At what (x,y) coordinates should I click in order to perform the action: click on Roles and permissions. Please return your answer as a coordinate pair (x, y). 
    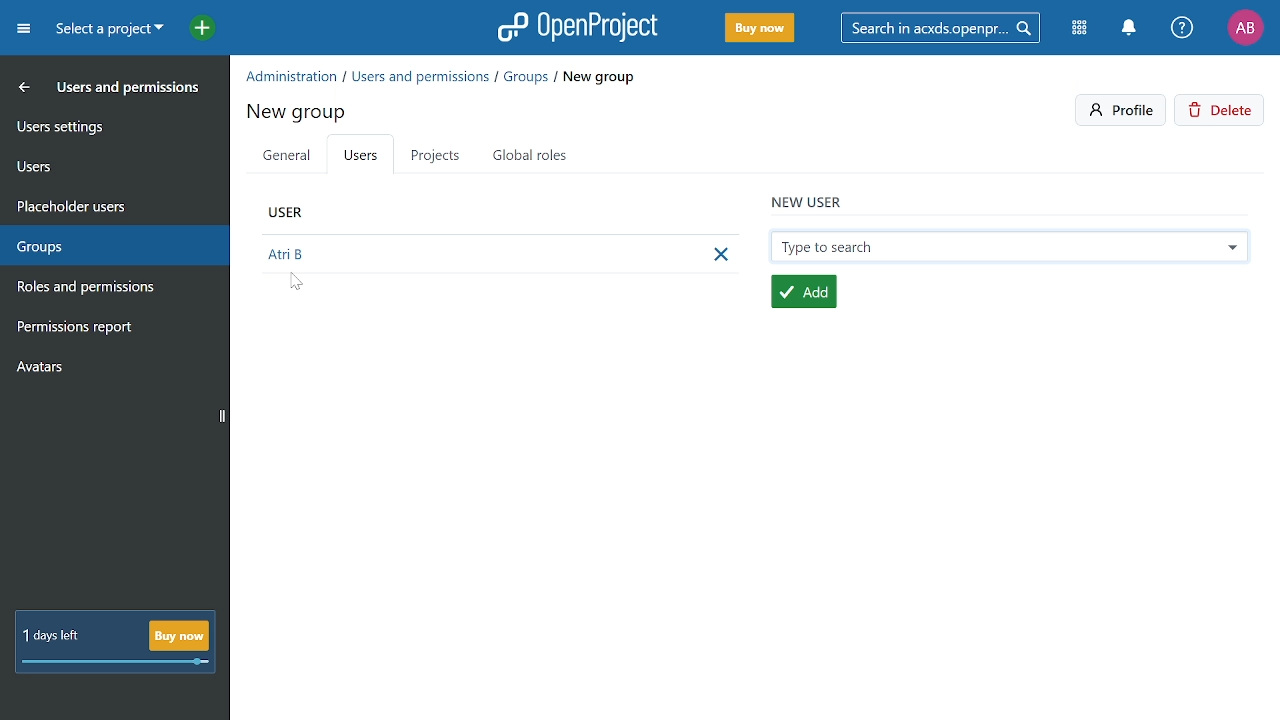
    Looking at the image, I should click on (103, 289).